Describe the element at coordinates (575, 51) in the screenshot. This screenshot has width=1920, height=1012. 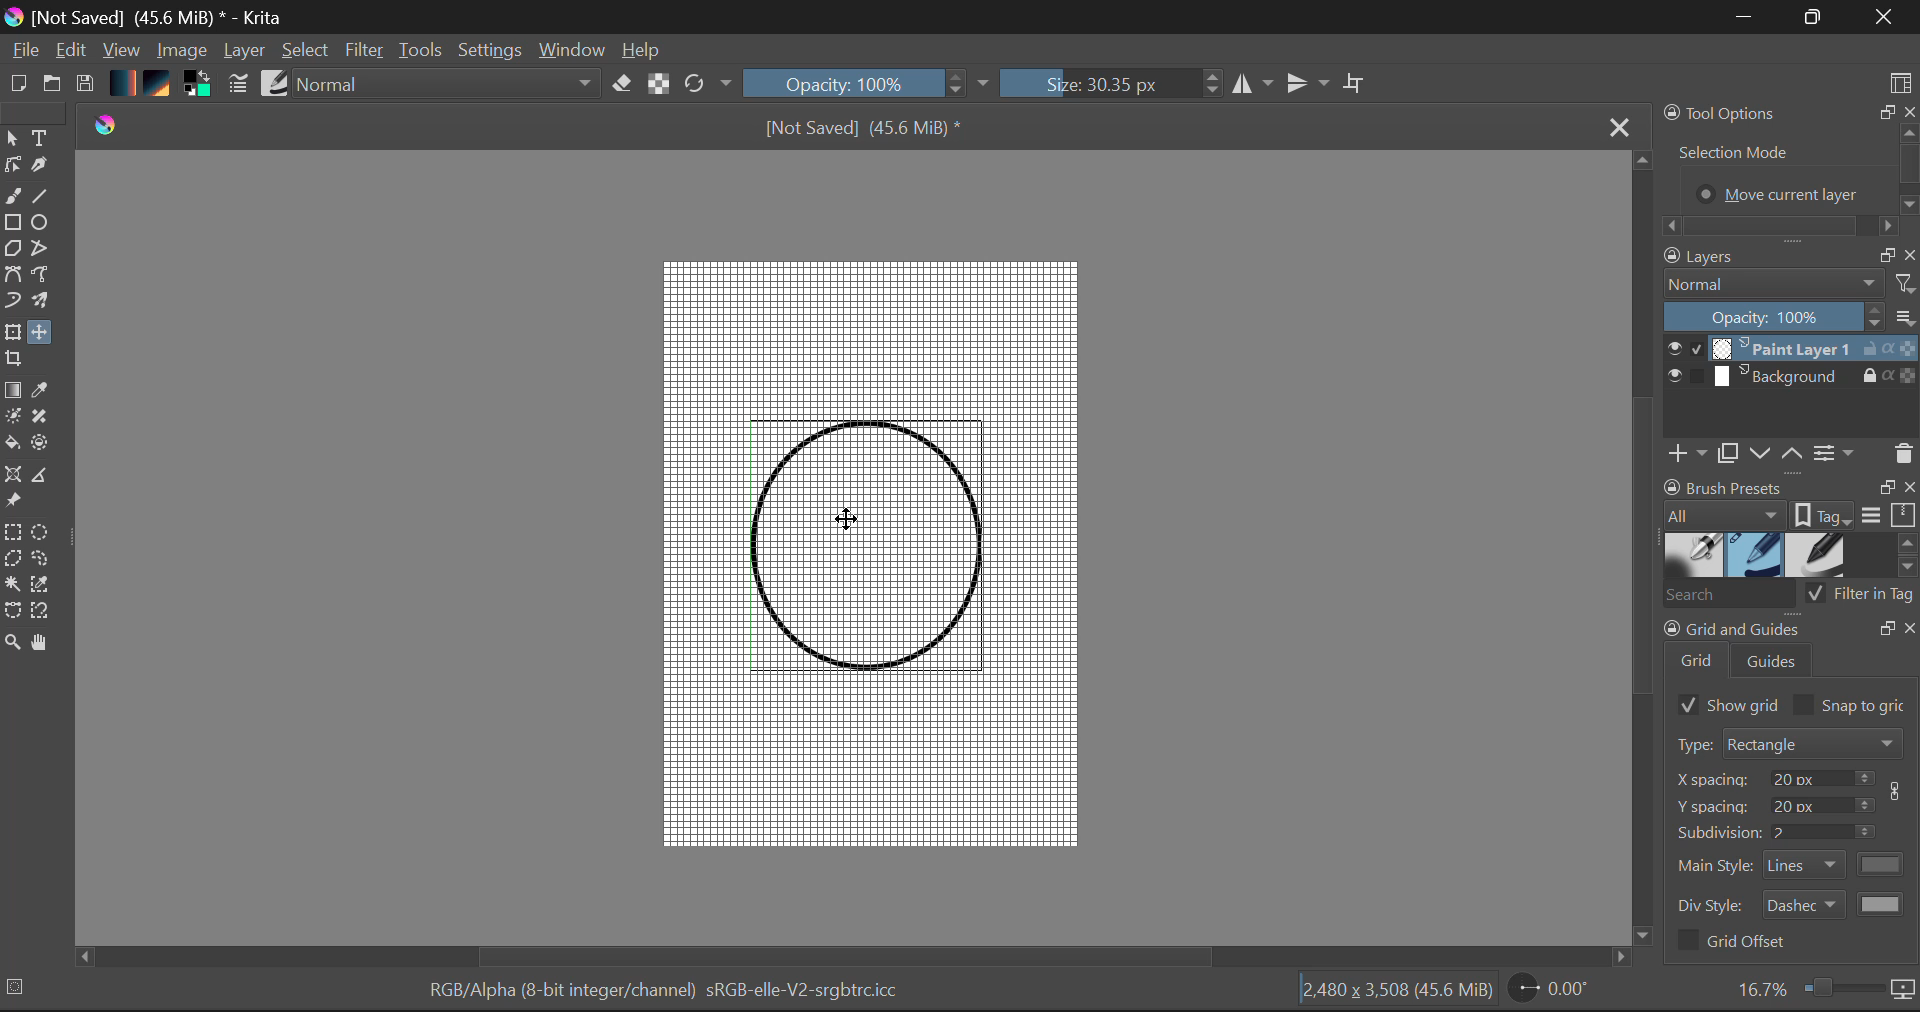
I see `Window` at that location.